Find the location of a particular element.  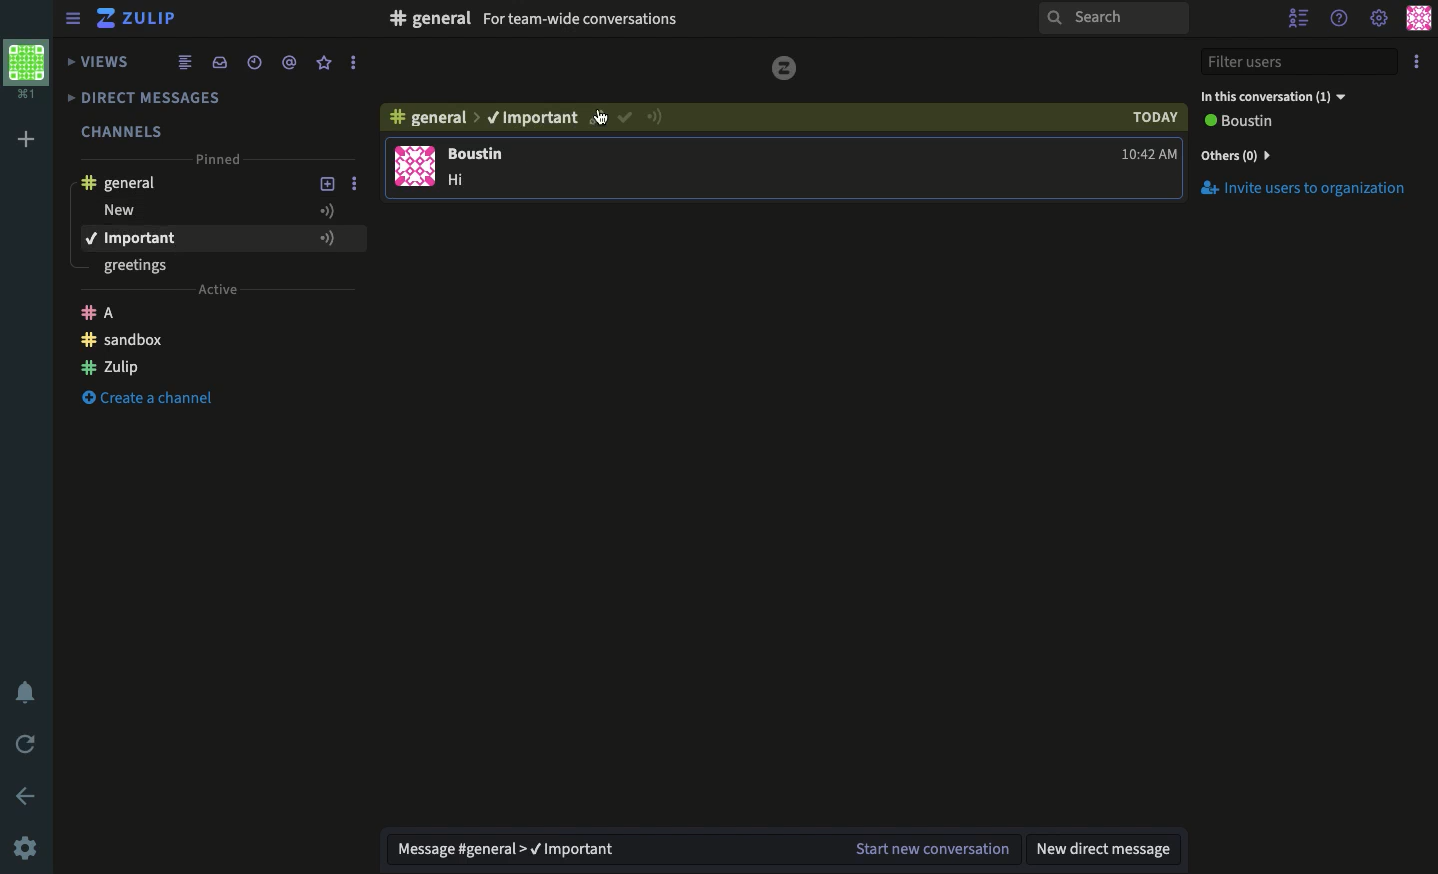

Workspace profile is located at coordinates (31, 70).